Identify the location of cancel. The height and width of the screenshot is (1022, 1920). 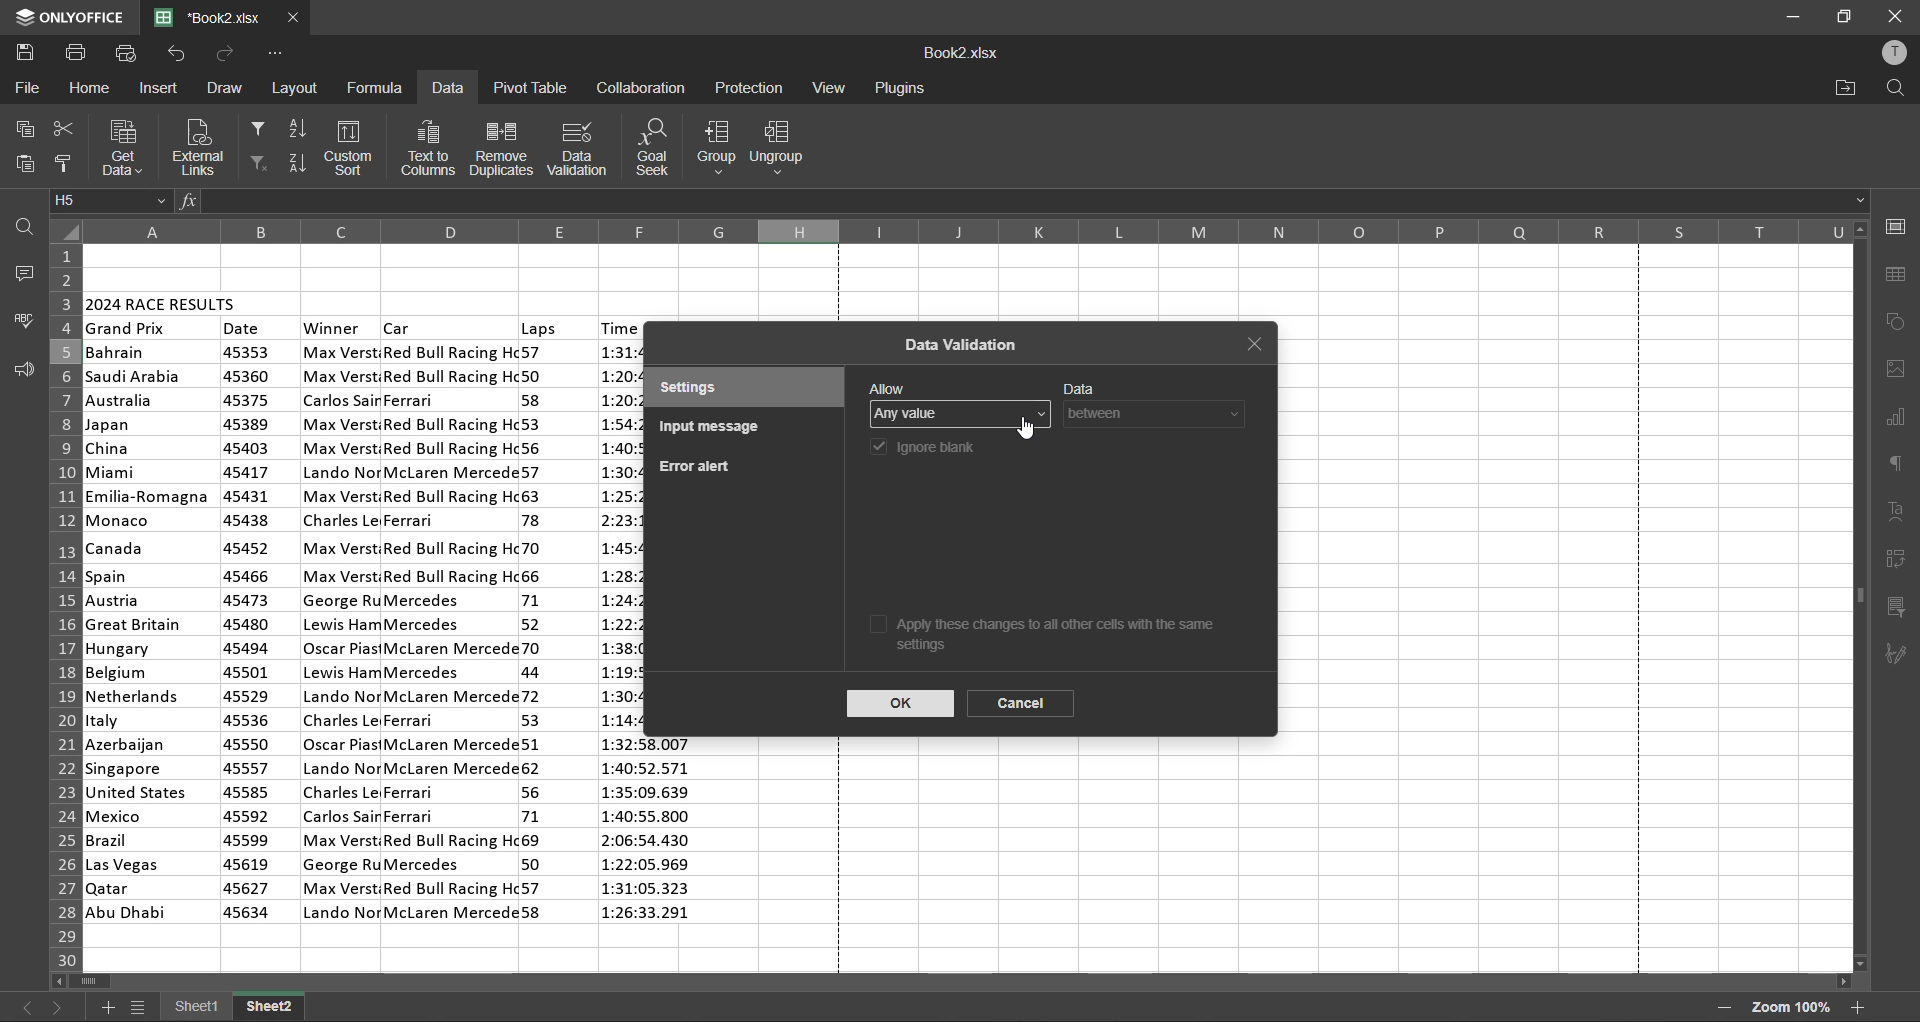
(1020, 705).